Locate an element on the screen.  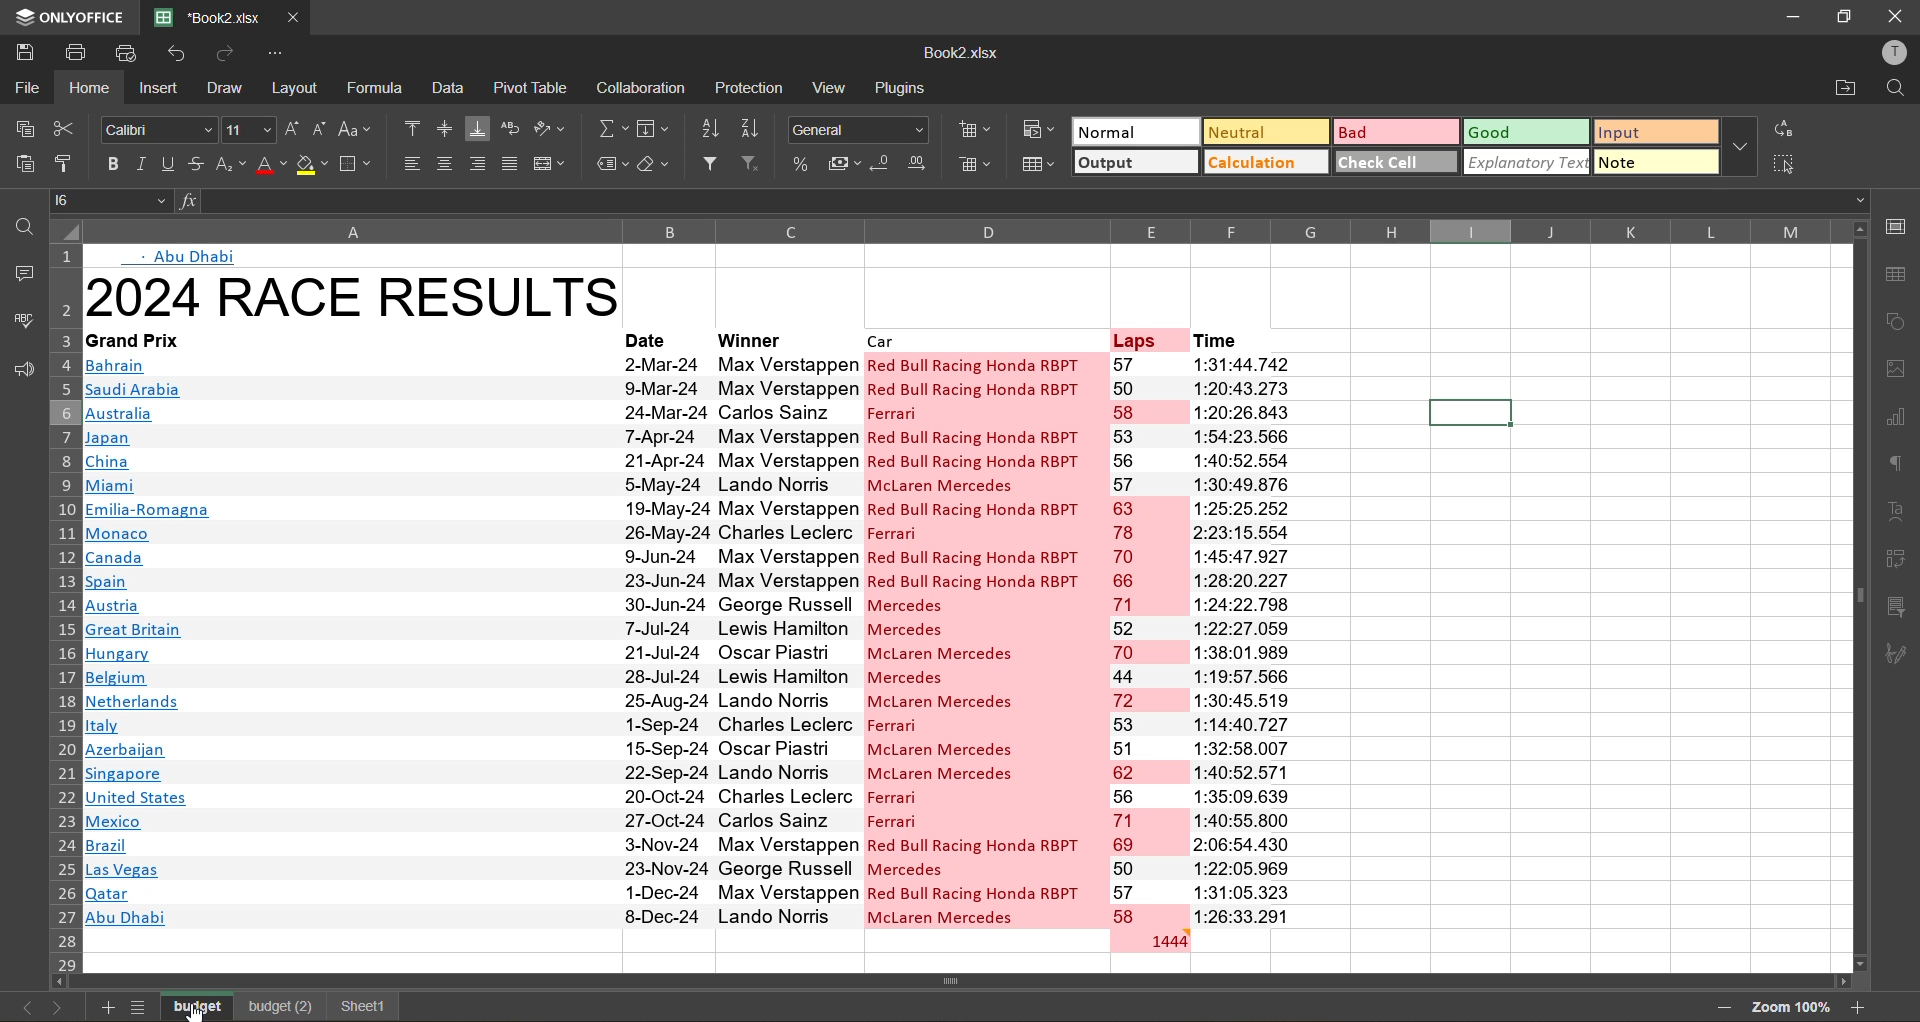
car is located at coordinates (978, 340).